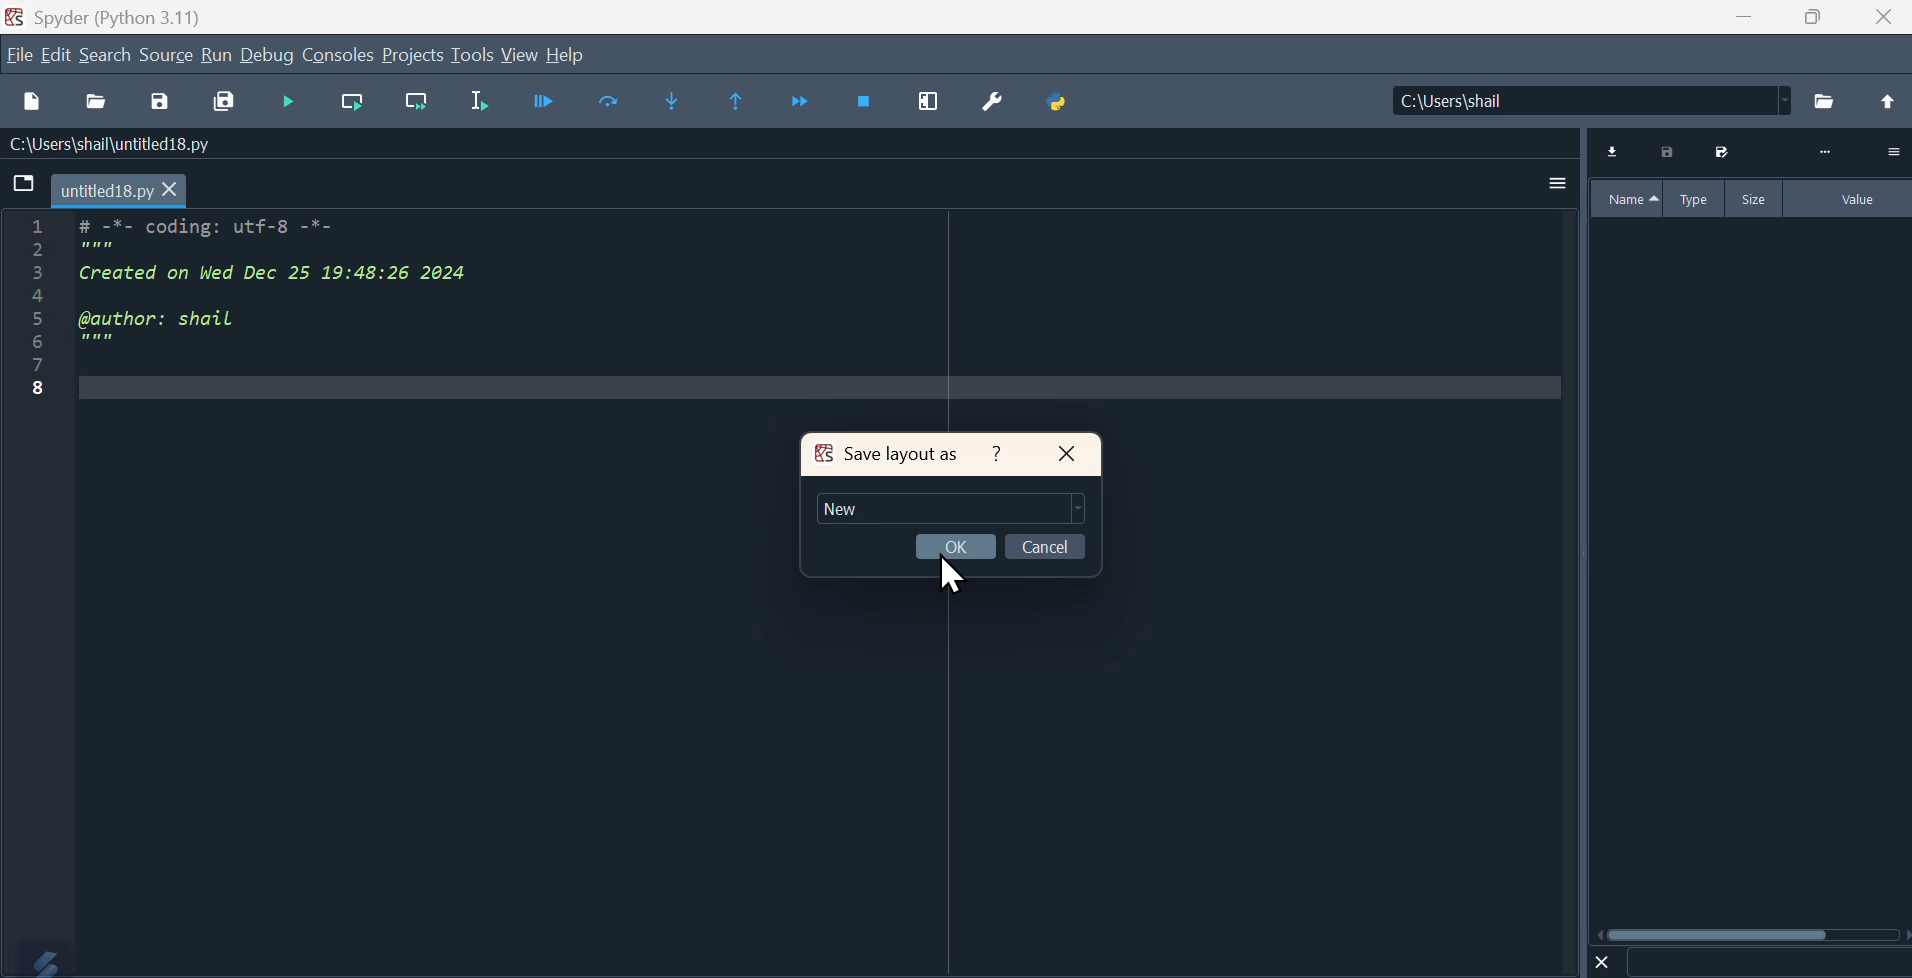 This screenshot has width=1912, height=978. I want to click on Edit, so click(59, 54).